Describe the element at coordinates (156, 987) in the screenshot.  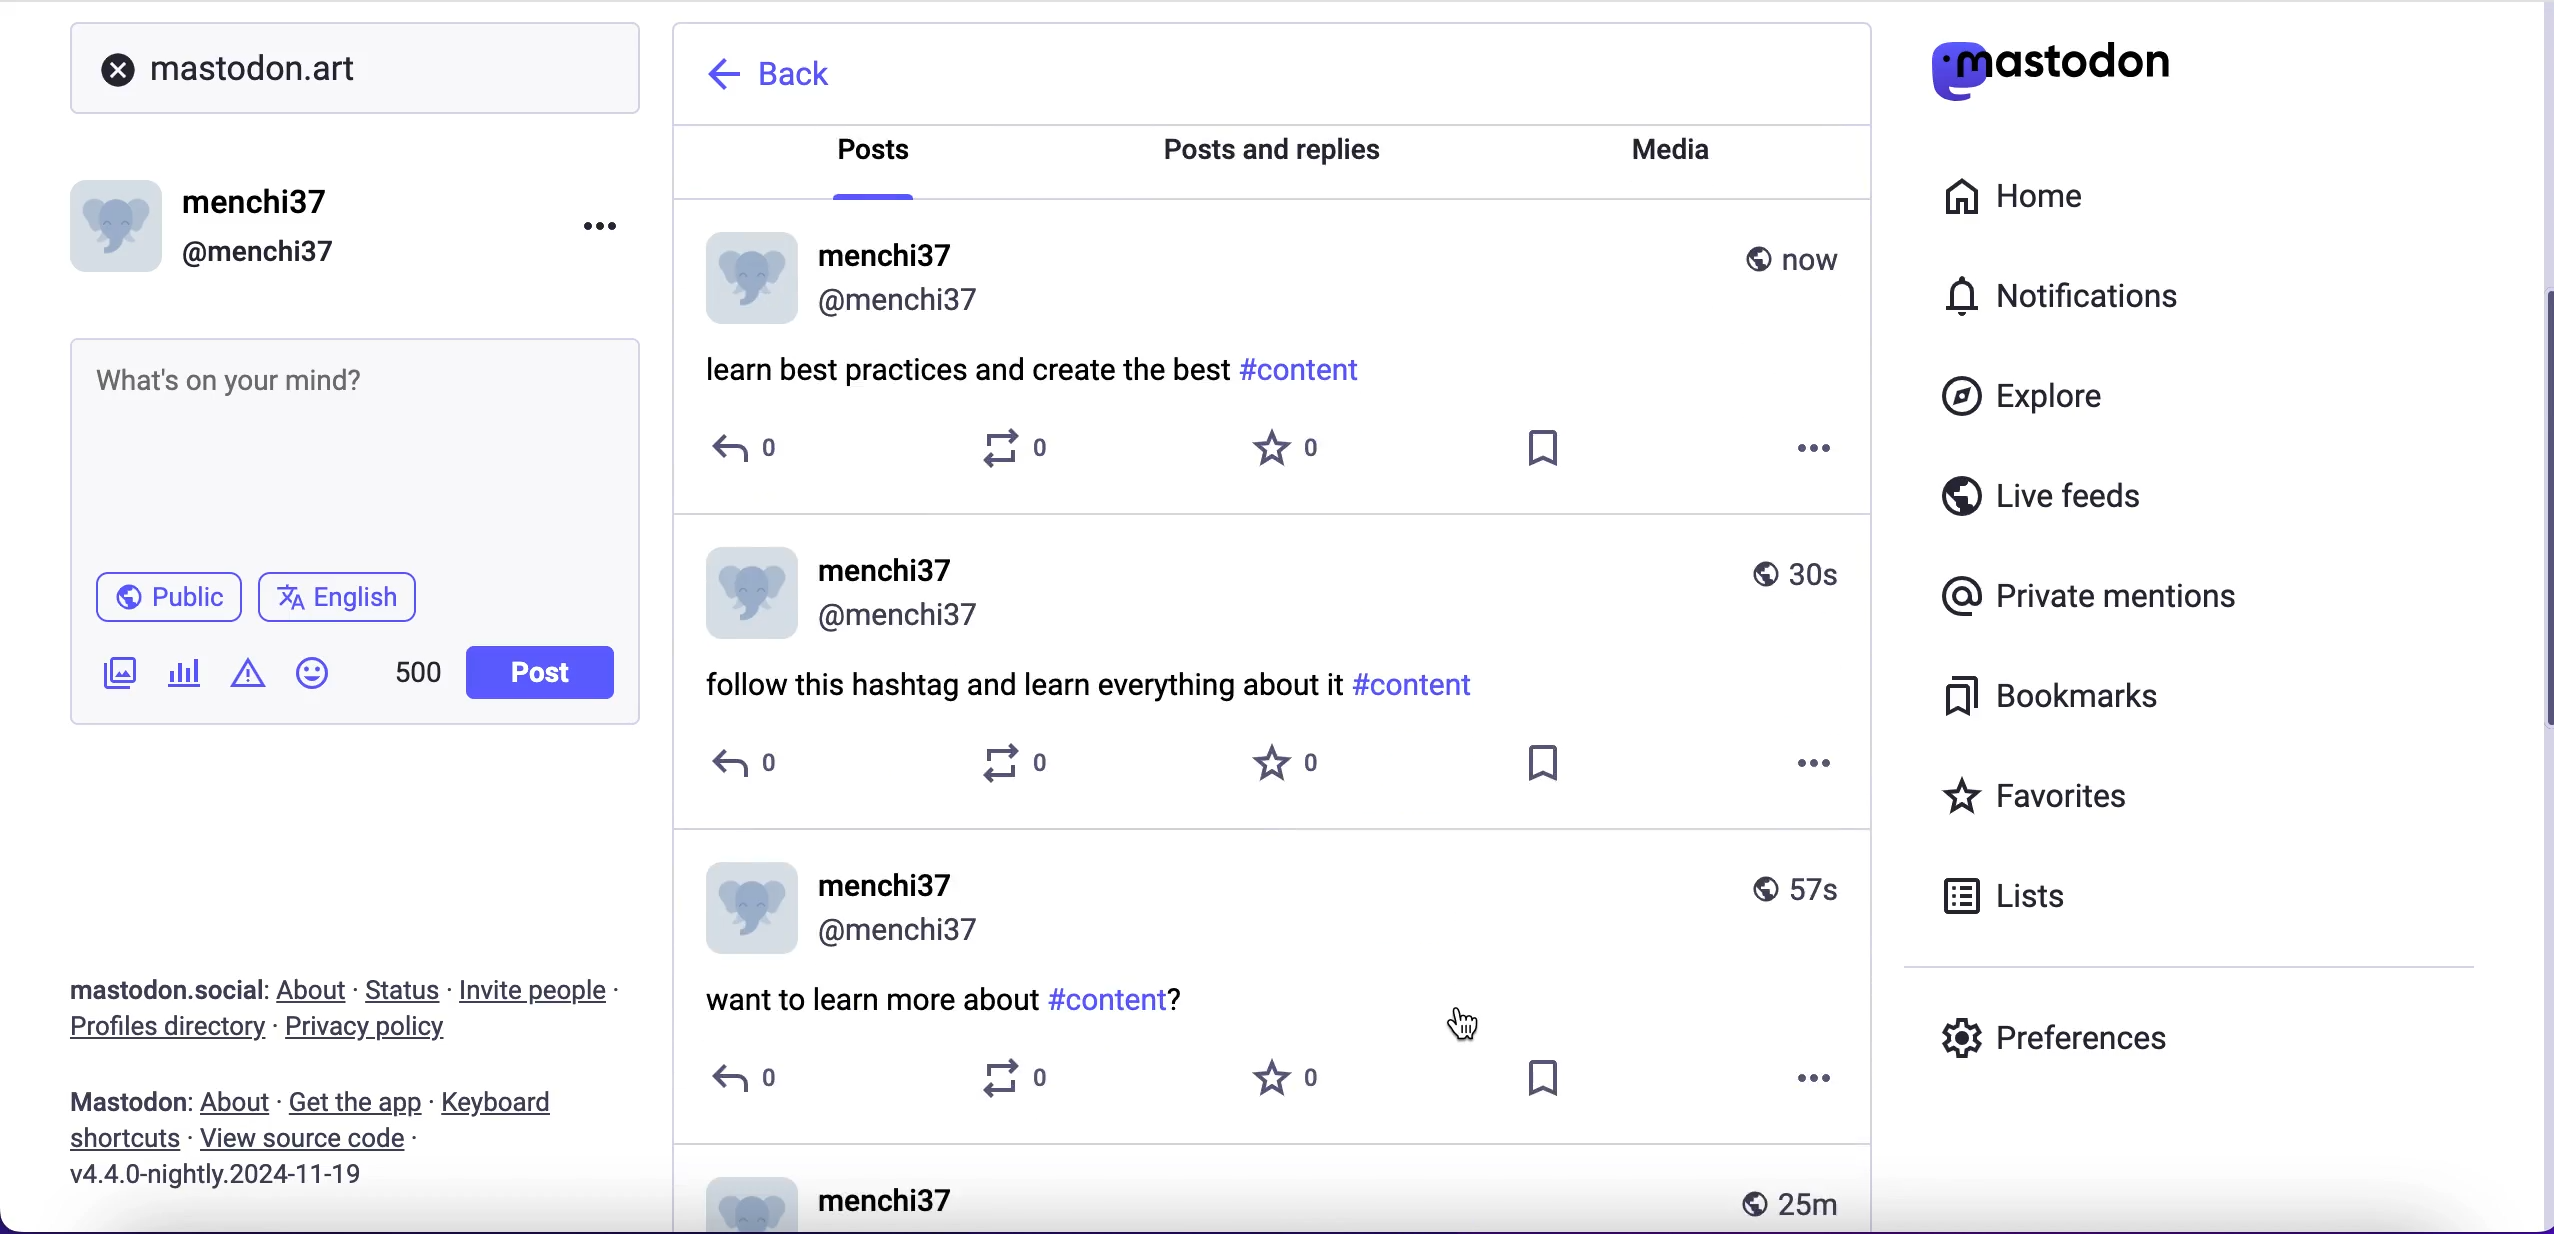
I see `mastodon.social` at that location.